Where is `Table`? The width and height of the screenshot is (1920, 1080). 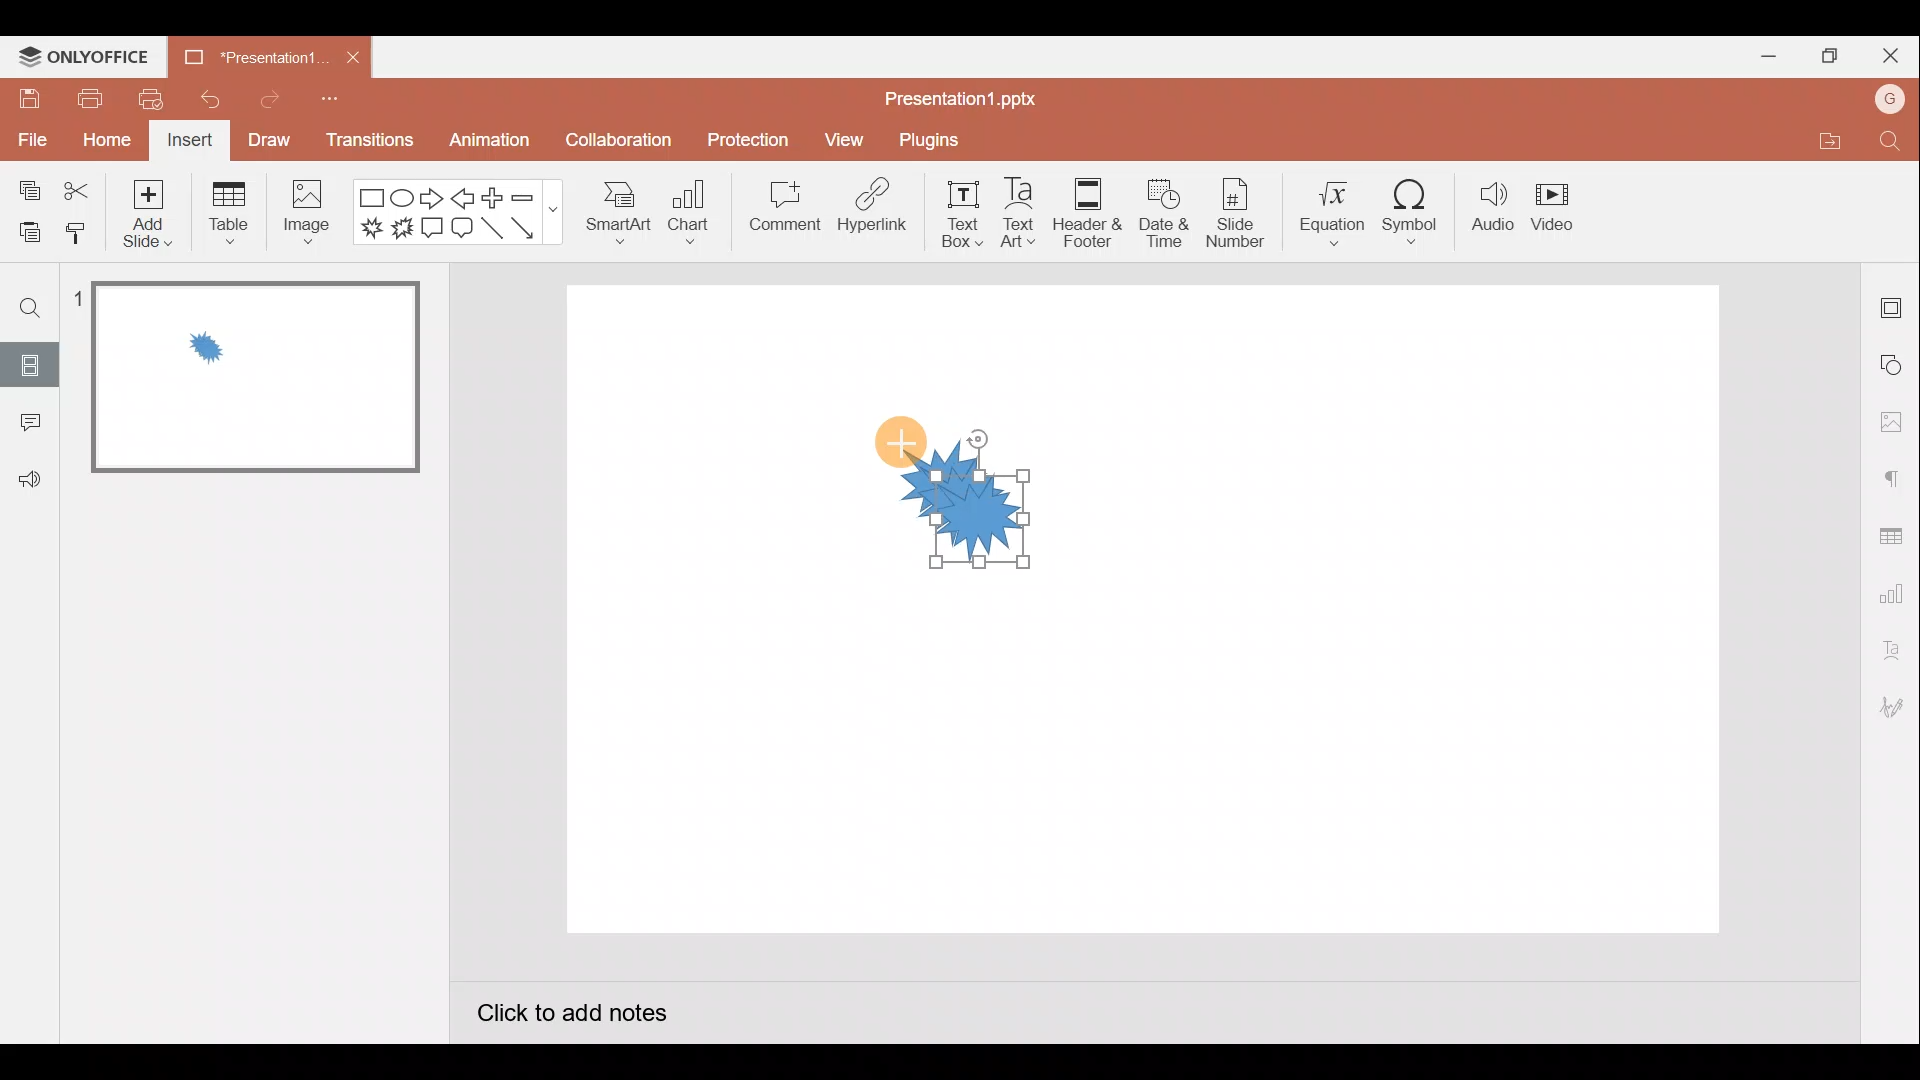
Table is located at coordinates (226, 214).